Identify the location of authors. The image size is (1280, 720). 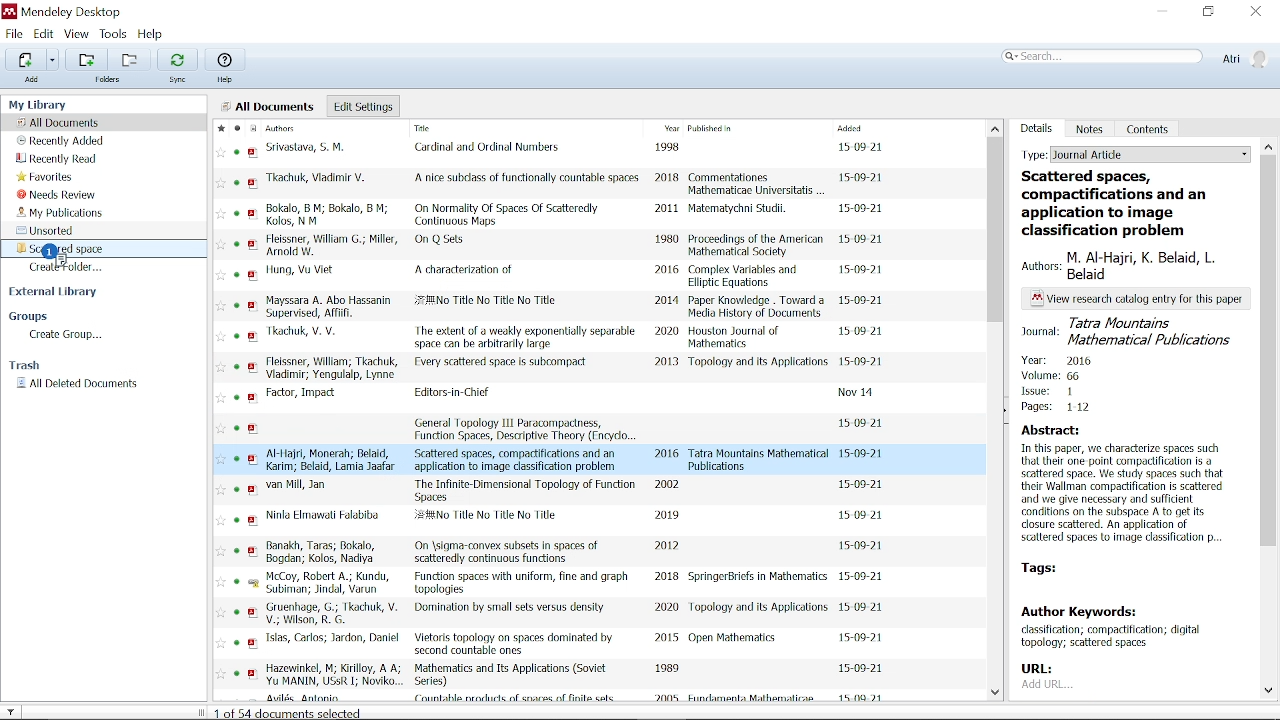
(329, 215).